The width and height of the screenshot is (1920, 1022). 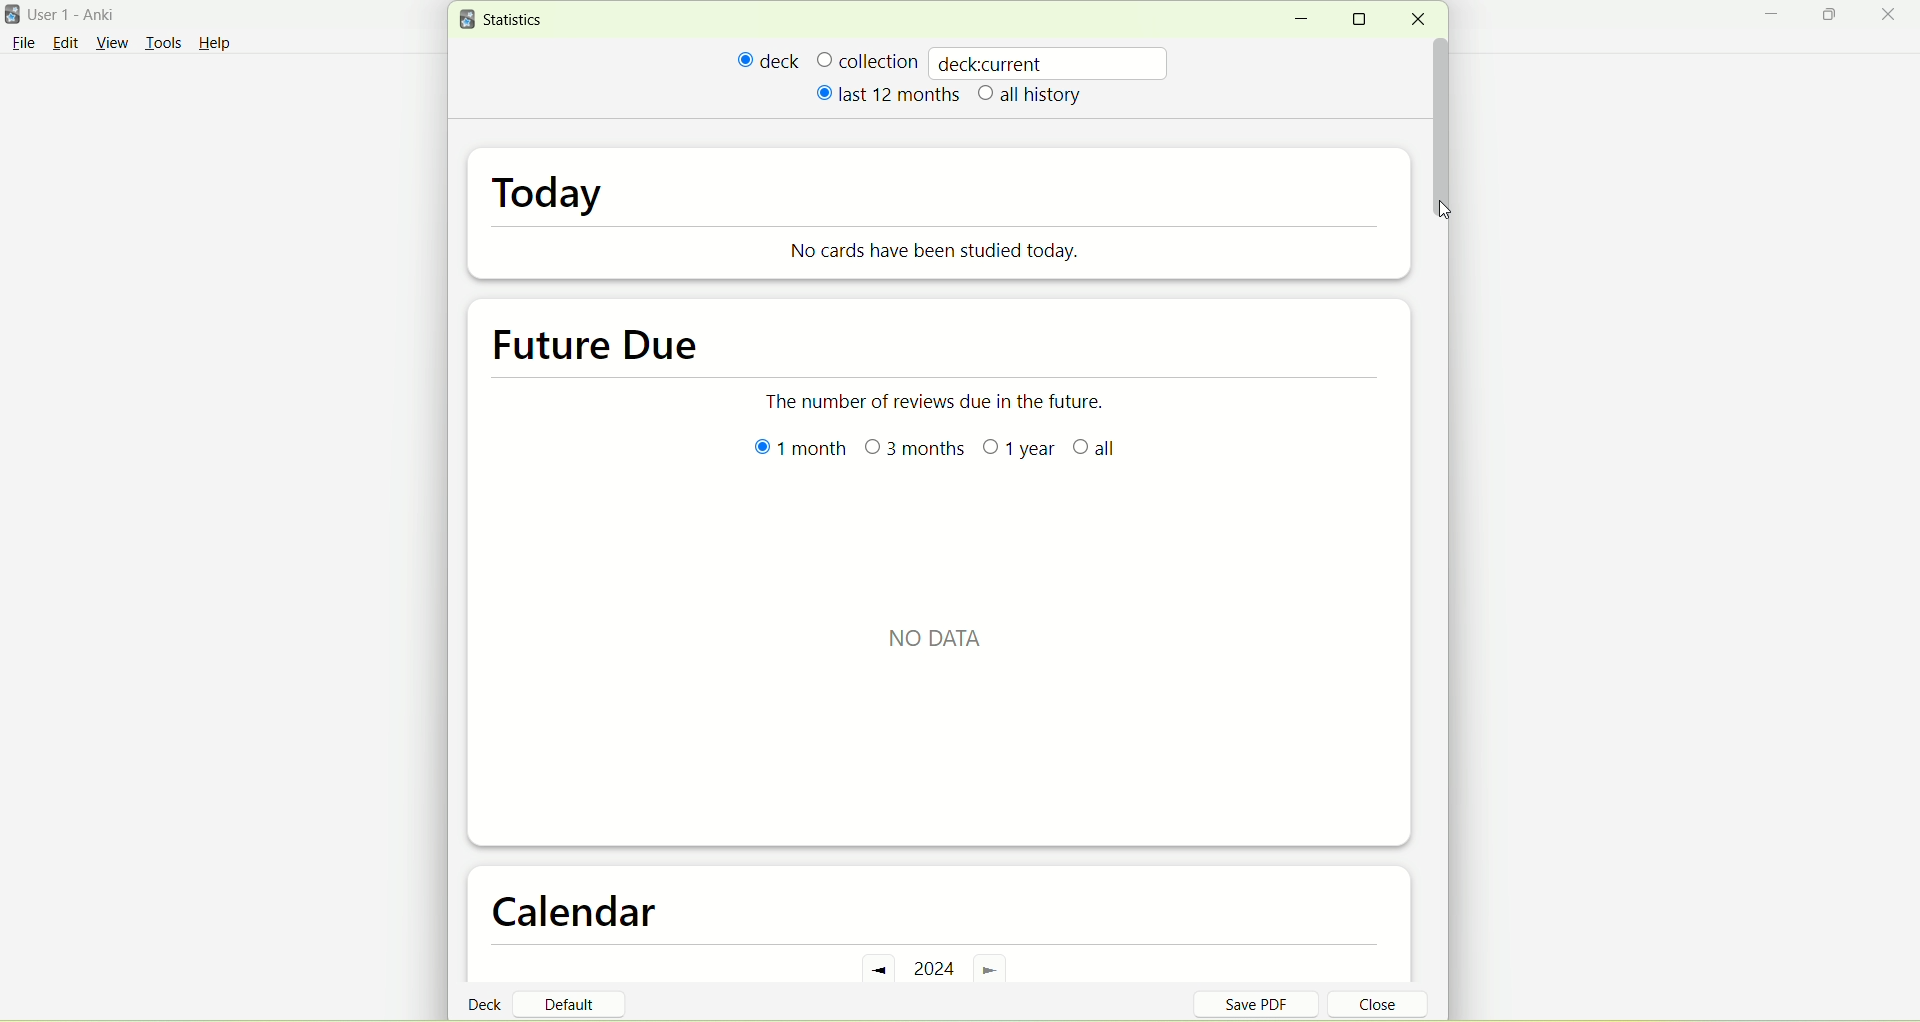 I want to click on edit, so click(x=65, y=42).